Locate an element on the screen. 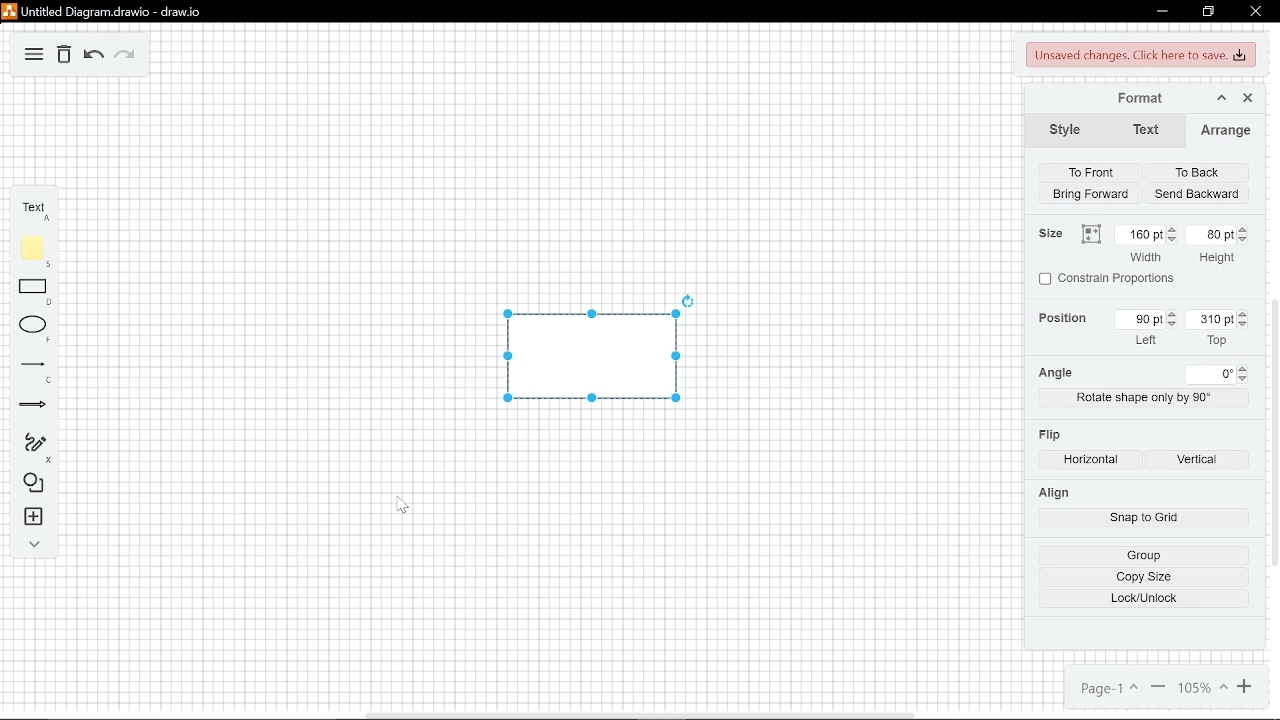  height is located at coordinates (1213, 259).